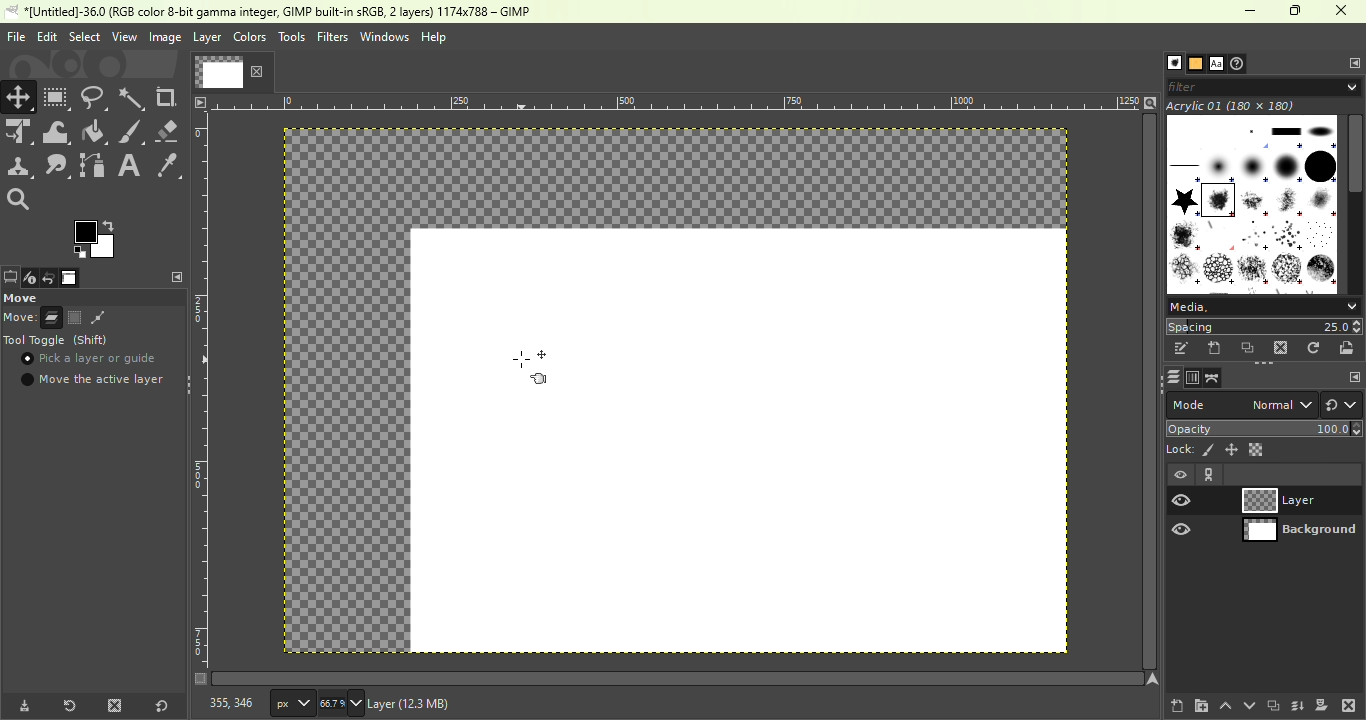 The image size is (1366, 720). What do you see at coordinates (20, 168) in the screenshot?
I see `Clone tool` at bounding box center [20, 168].